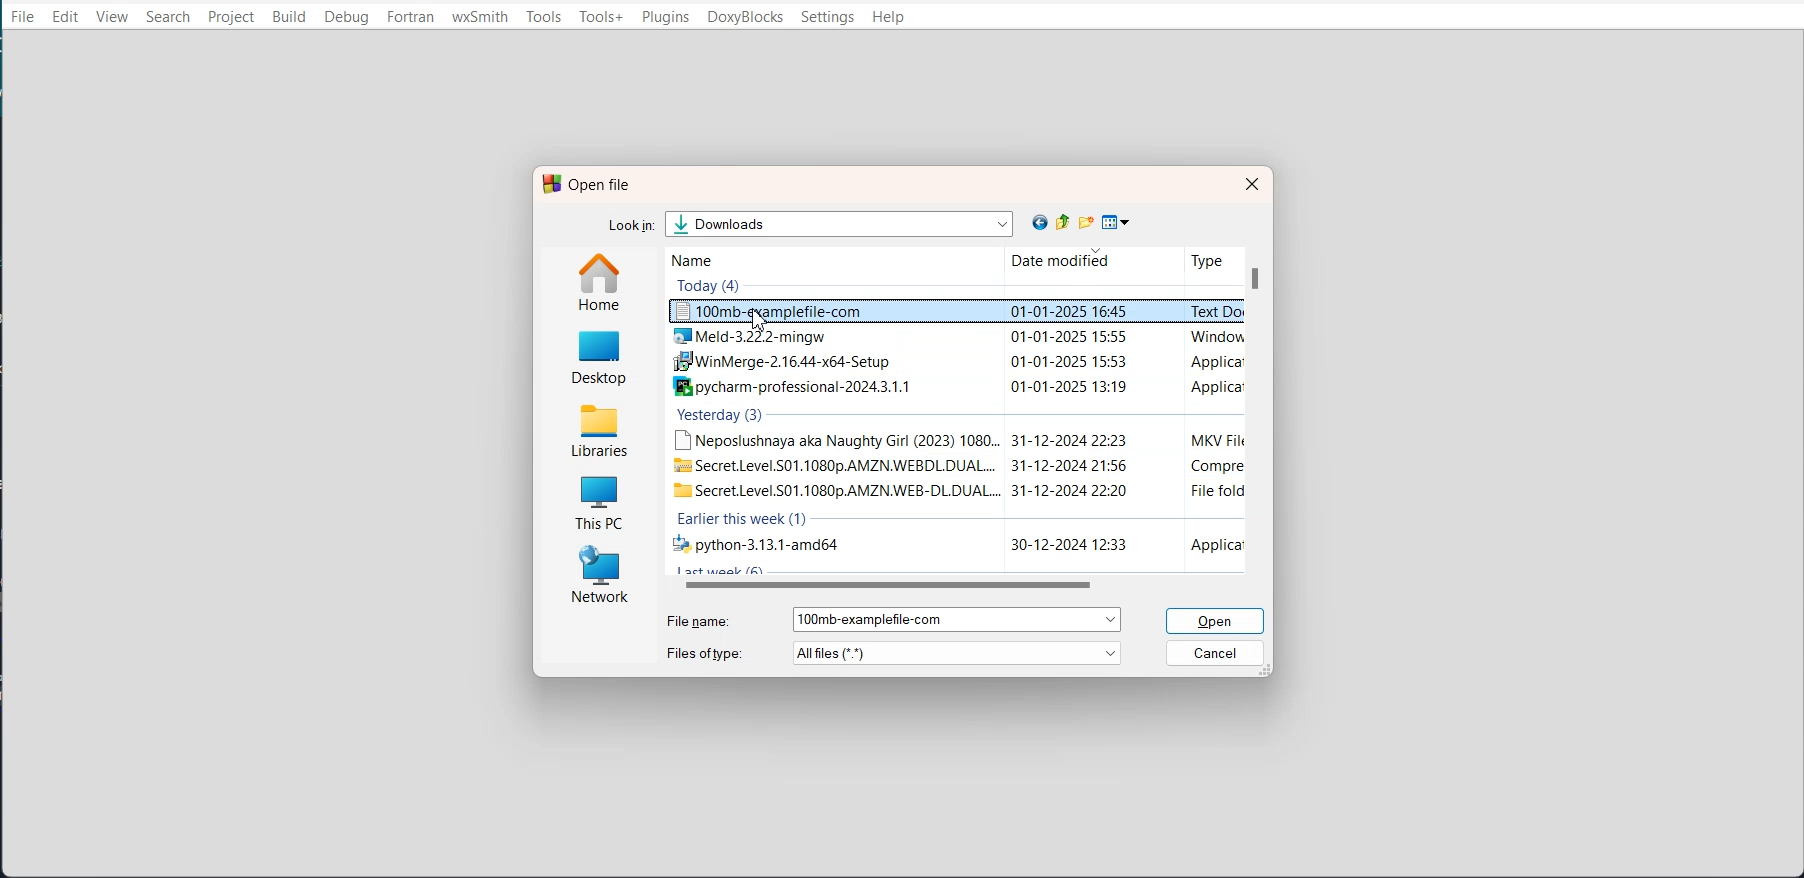  I want to click on Naughty Girl (2023), so click(953, 439).